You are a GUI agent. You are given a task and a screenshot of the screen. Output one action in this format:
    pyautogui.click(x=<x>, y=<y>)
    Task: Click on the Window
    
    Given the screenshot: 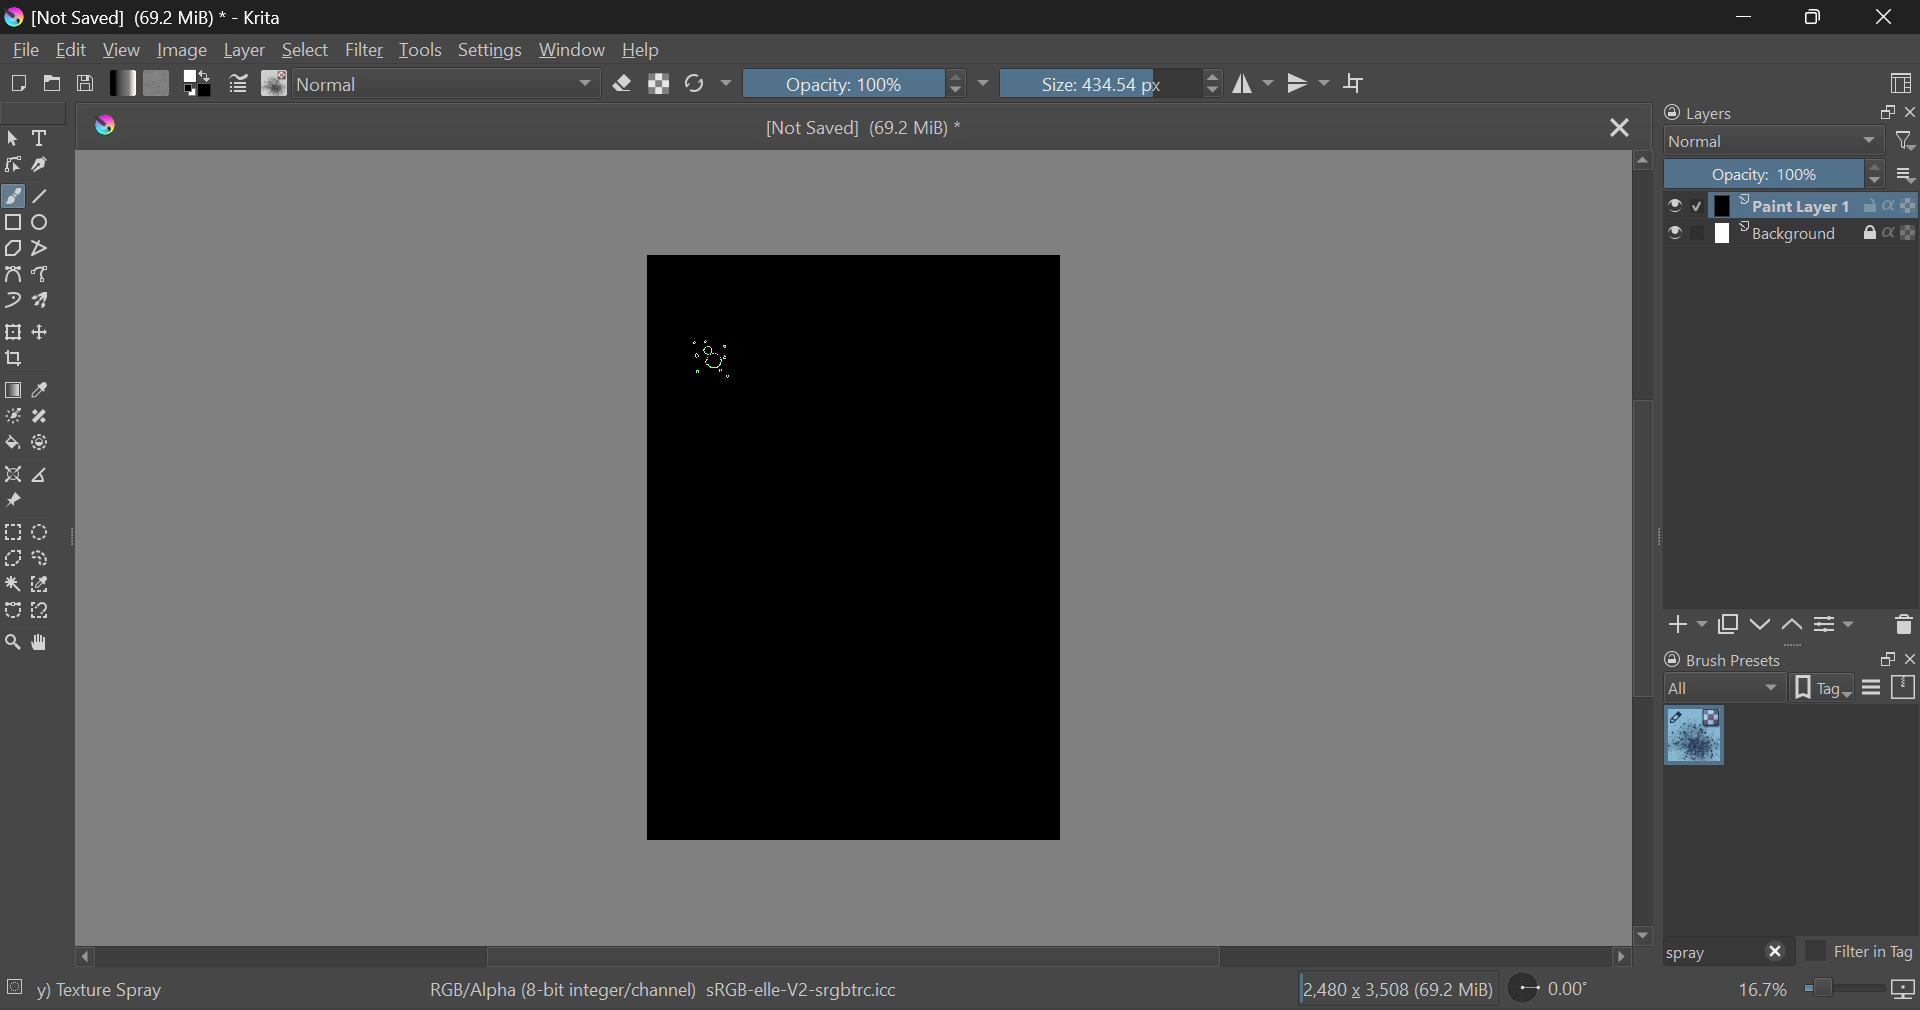 What is the action you would take?
    pyautogui.click(x=575, y=48)
    